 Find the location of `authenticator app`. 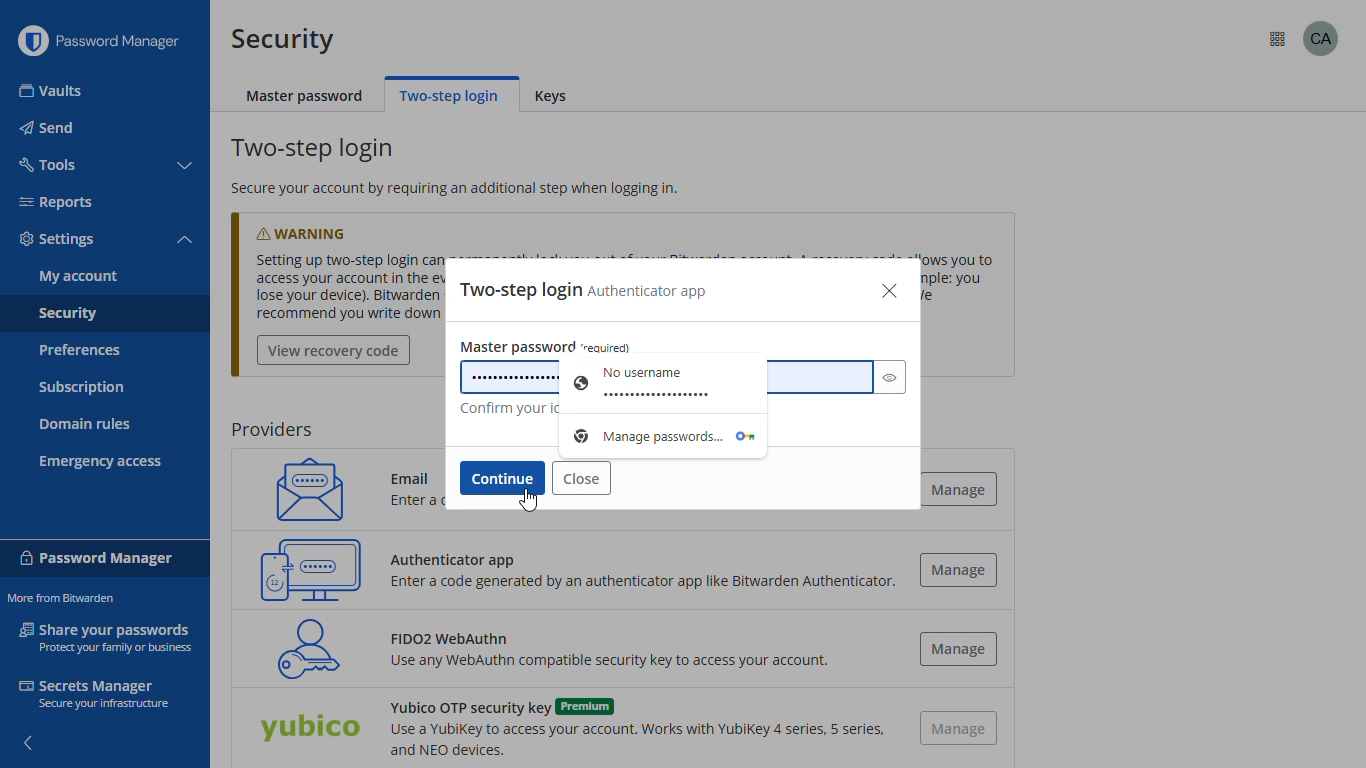

authenticator app is located at coordinates (311, 569).